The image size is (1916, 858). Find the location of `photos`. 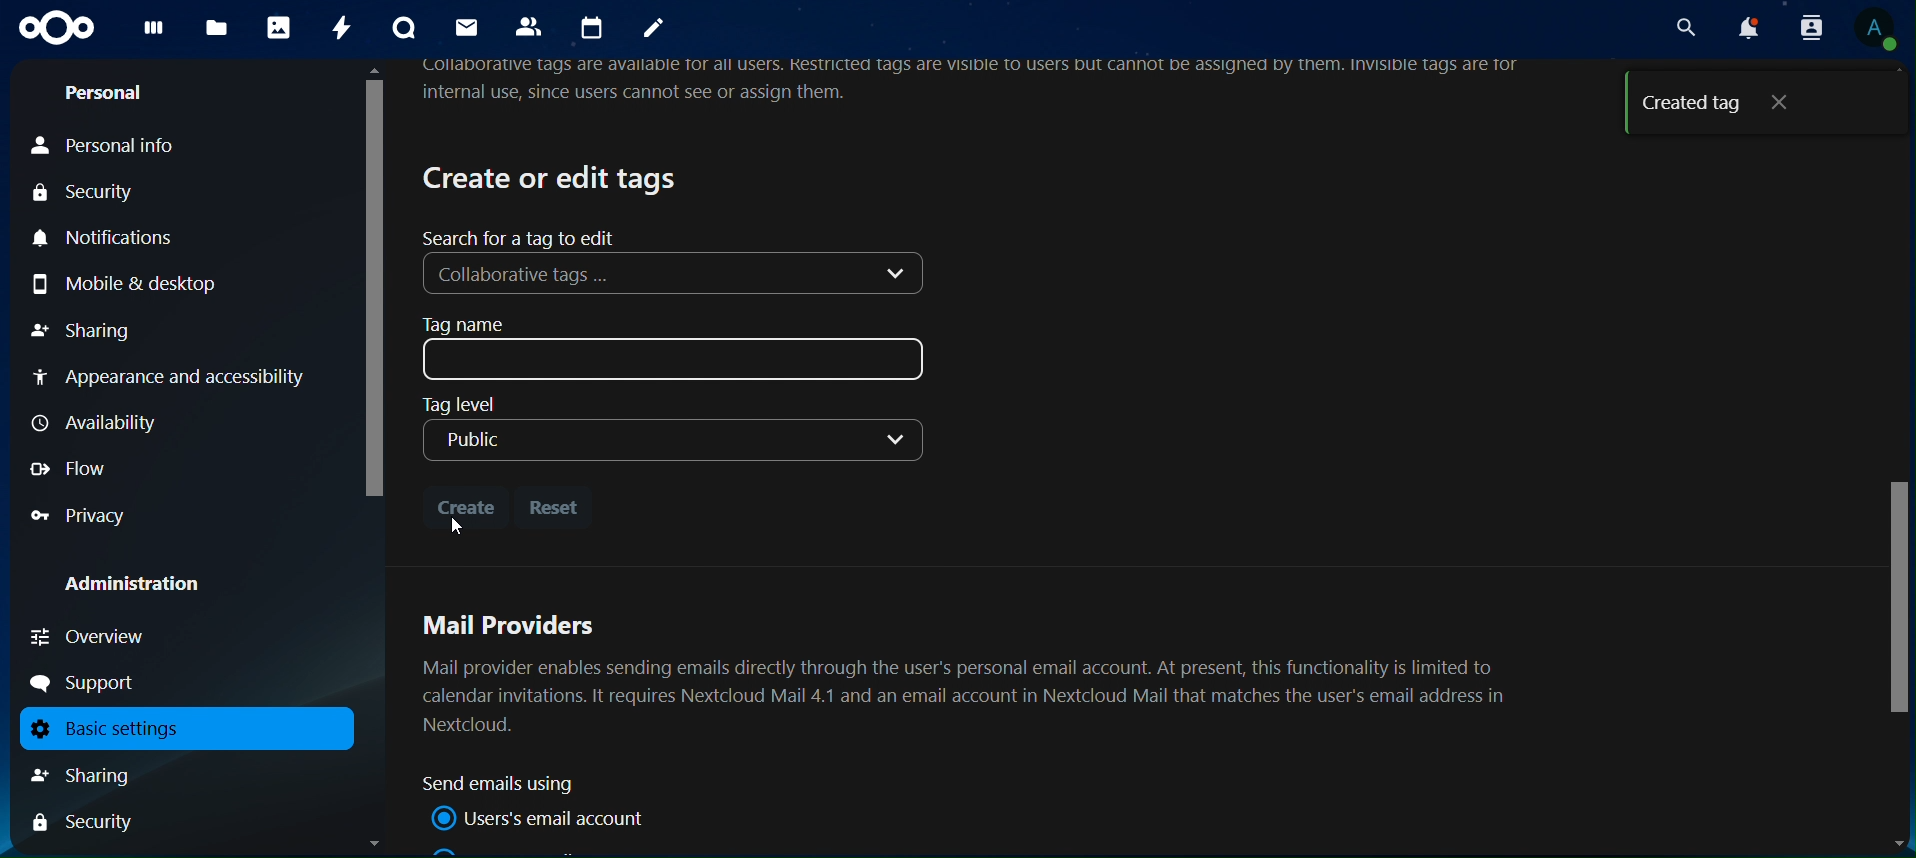

photos is located at coordinates (278, 28).